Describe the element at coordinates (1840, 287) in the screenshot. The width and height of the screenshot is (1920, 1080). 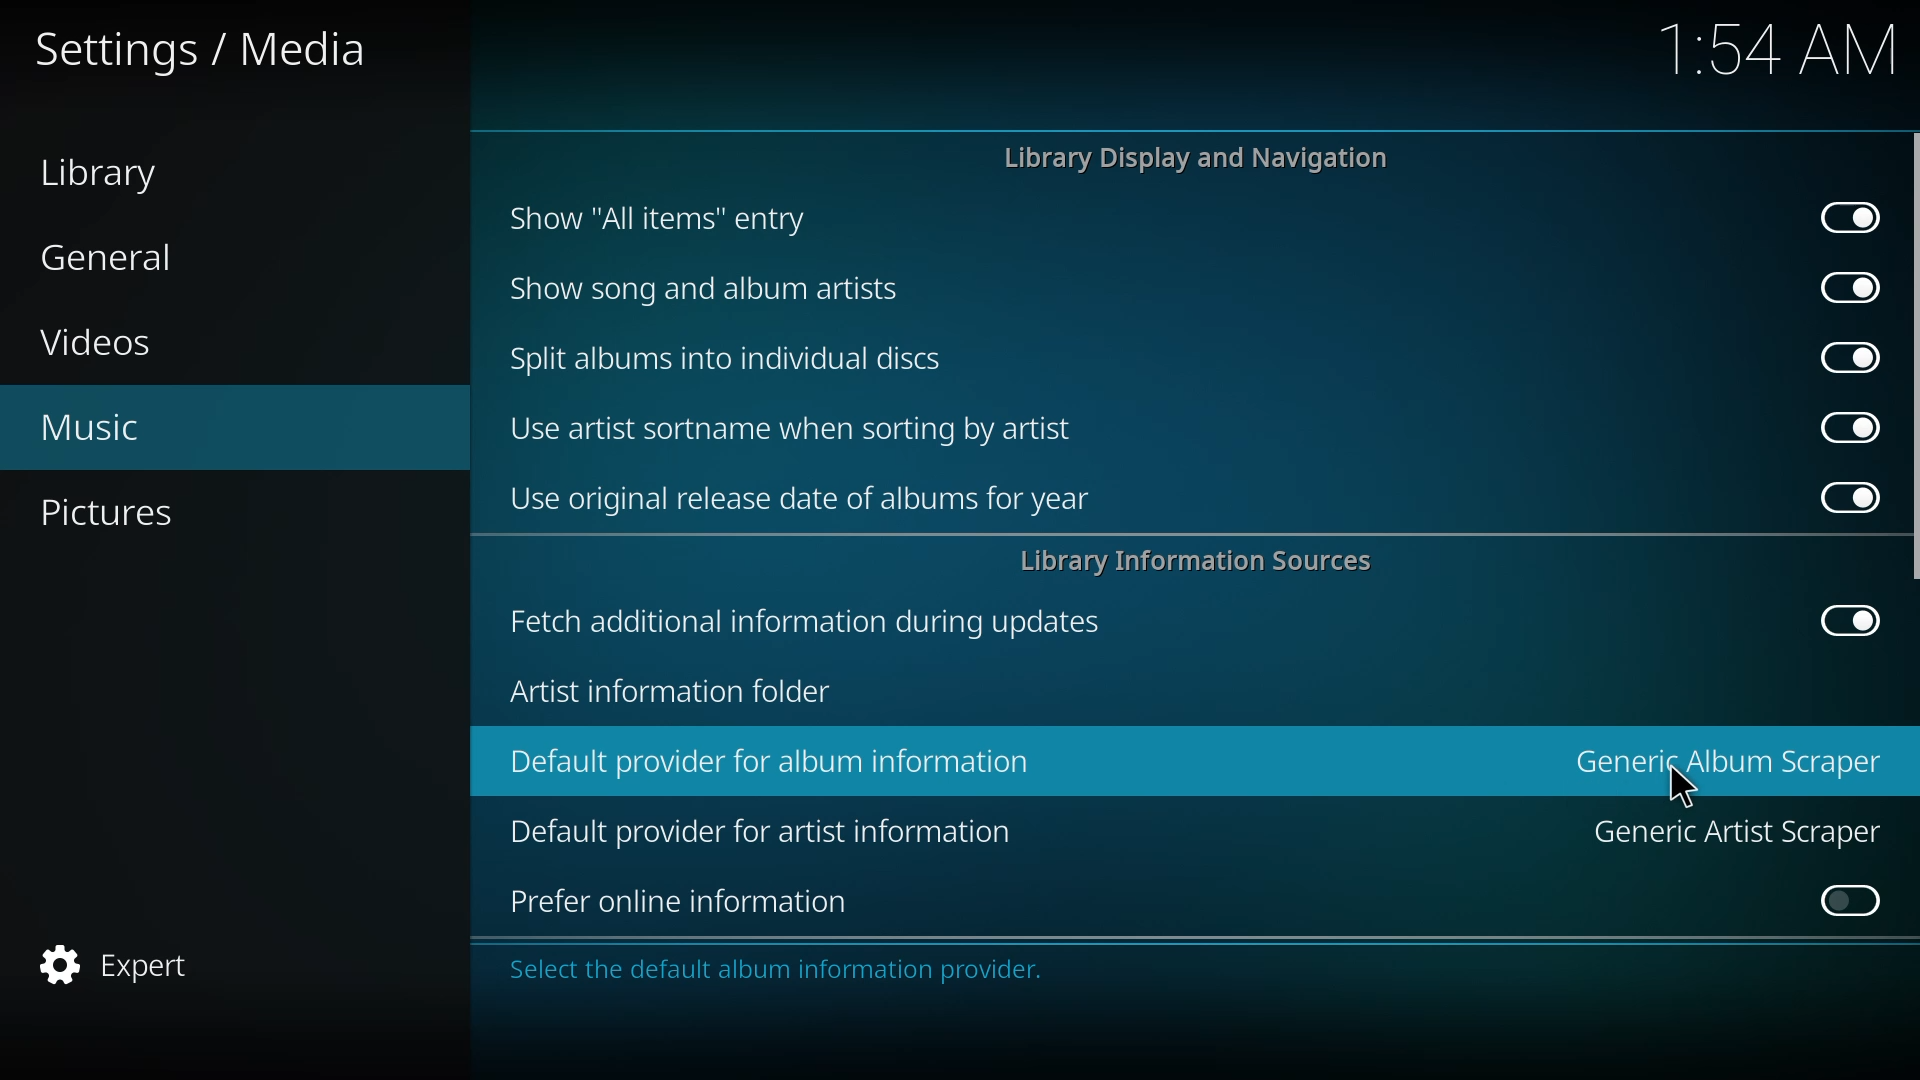
I see `enabled` at that location.